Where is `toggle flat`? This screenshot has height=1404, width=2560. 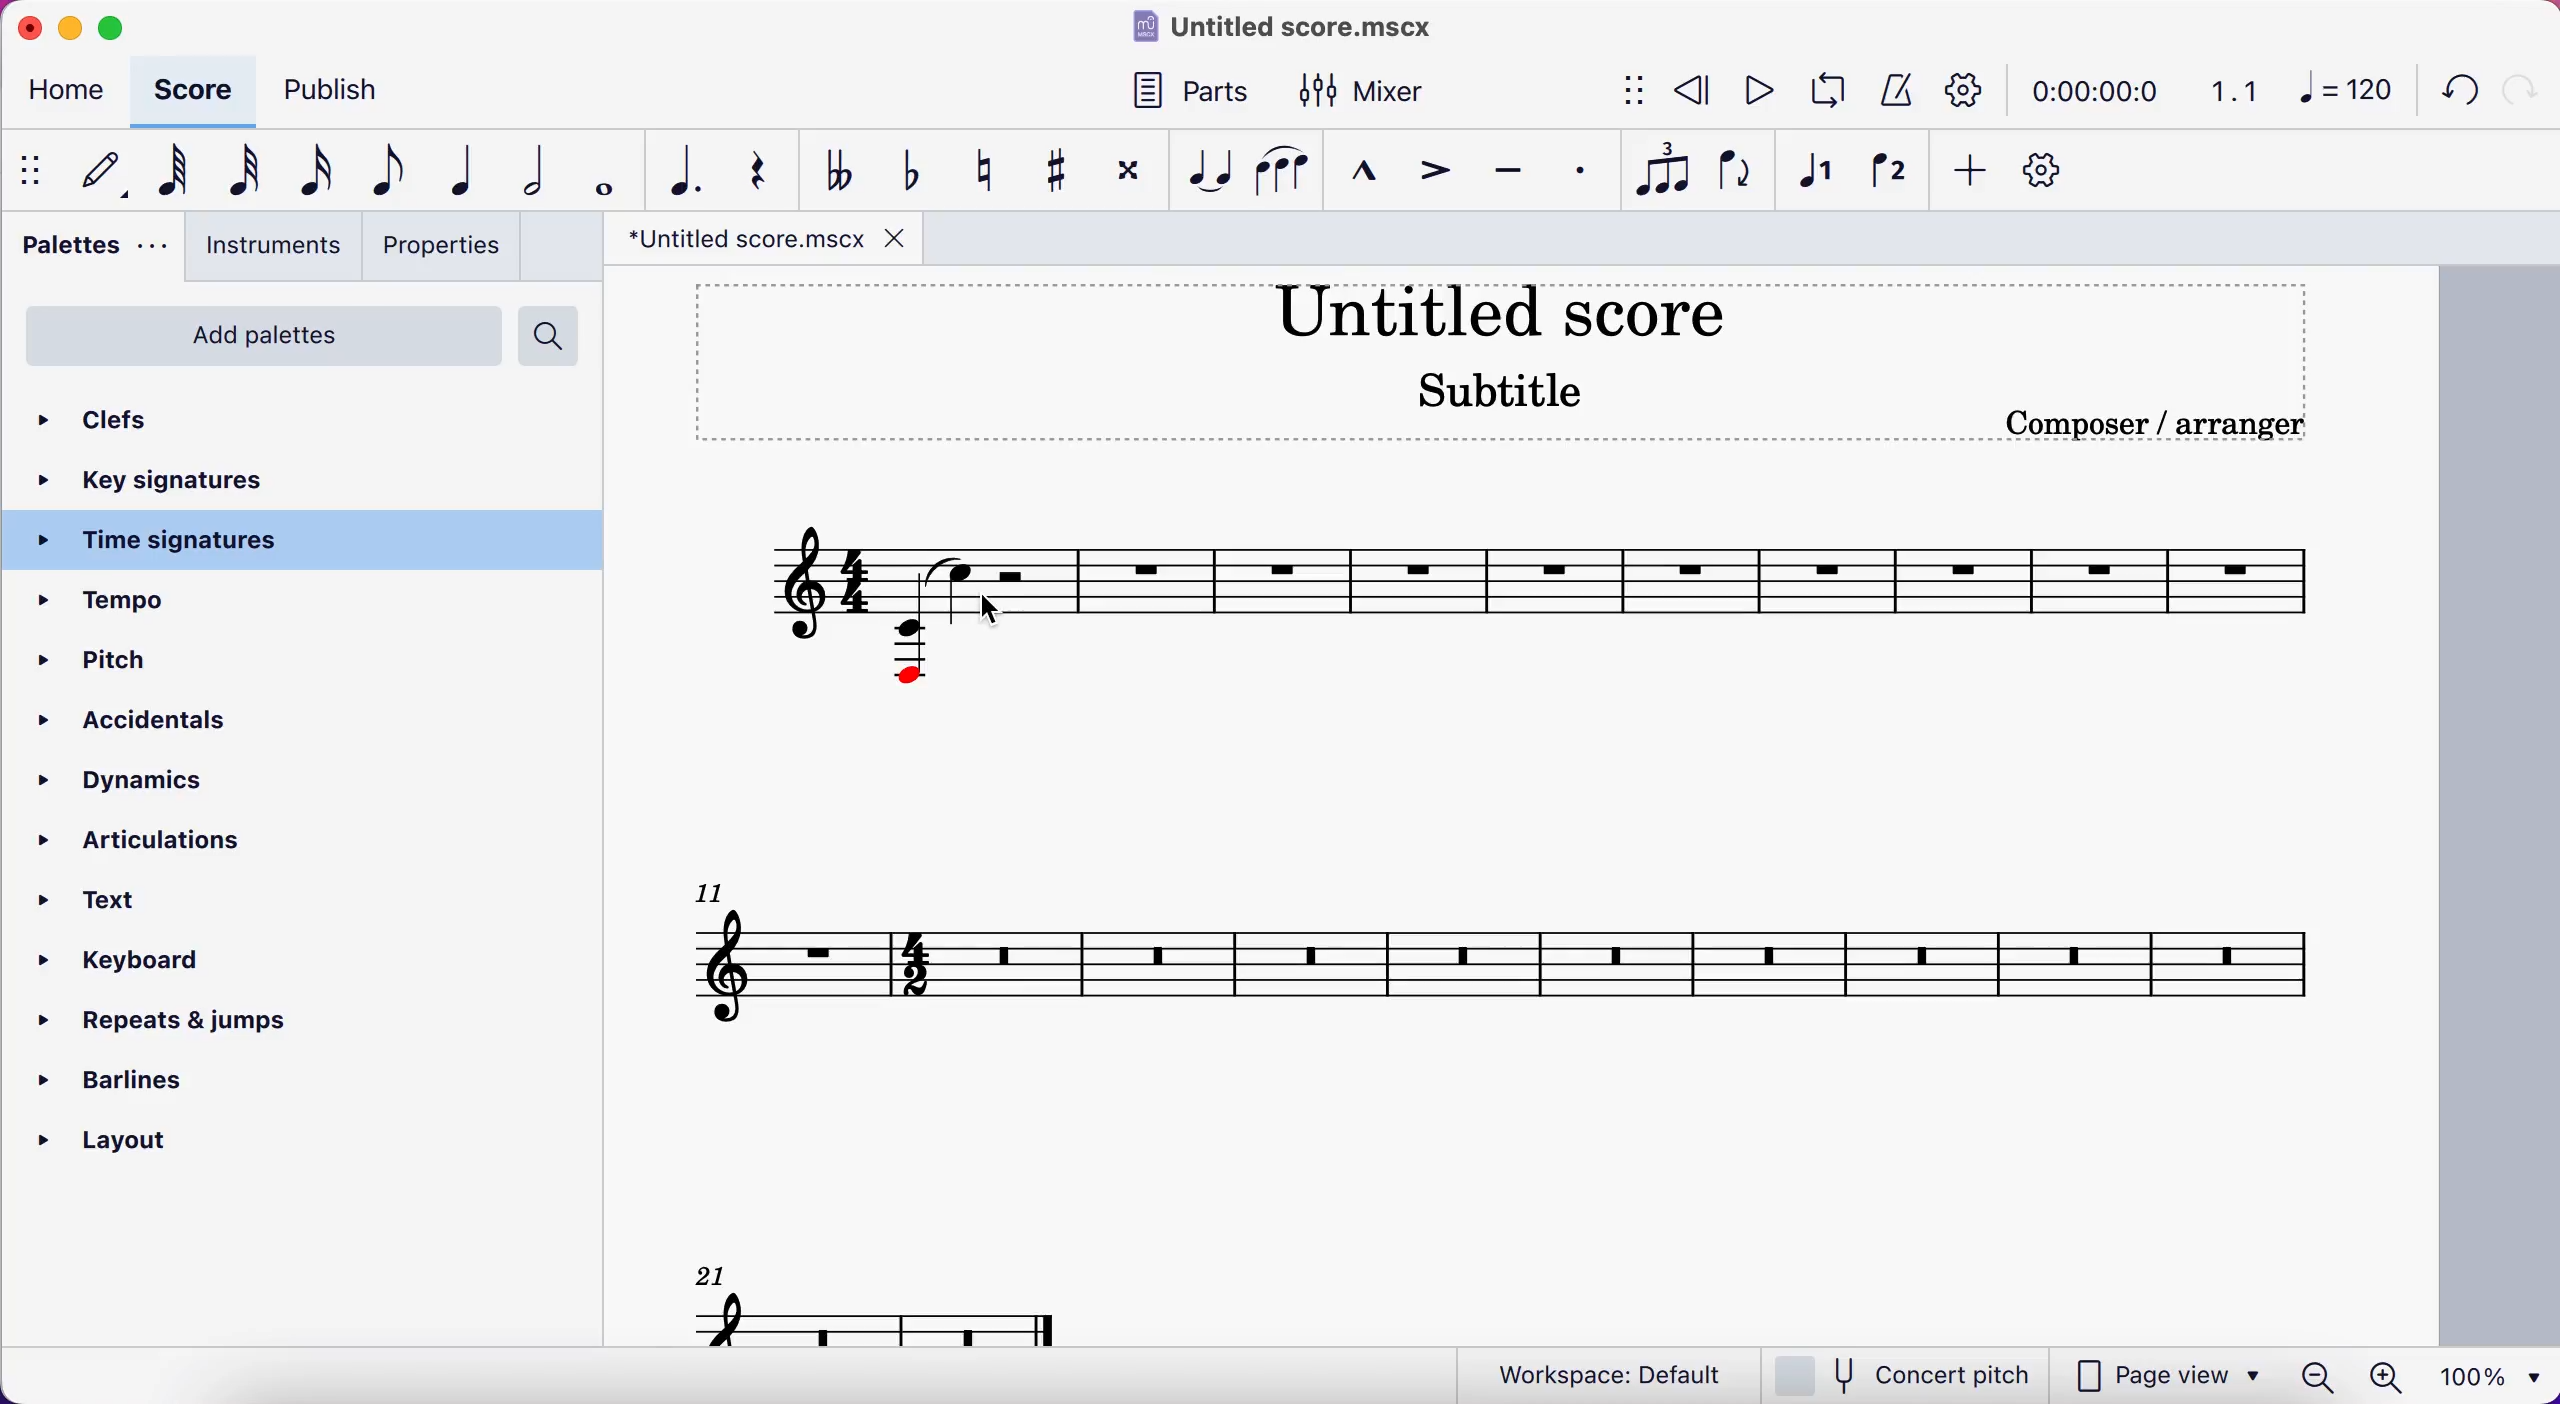 toggle flat is located at coordinates (909, 173).